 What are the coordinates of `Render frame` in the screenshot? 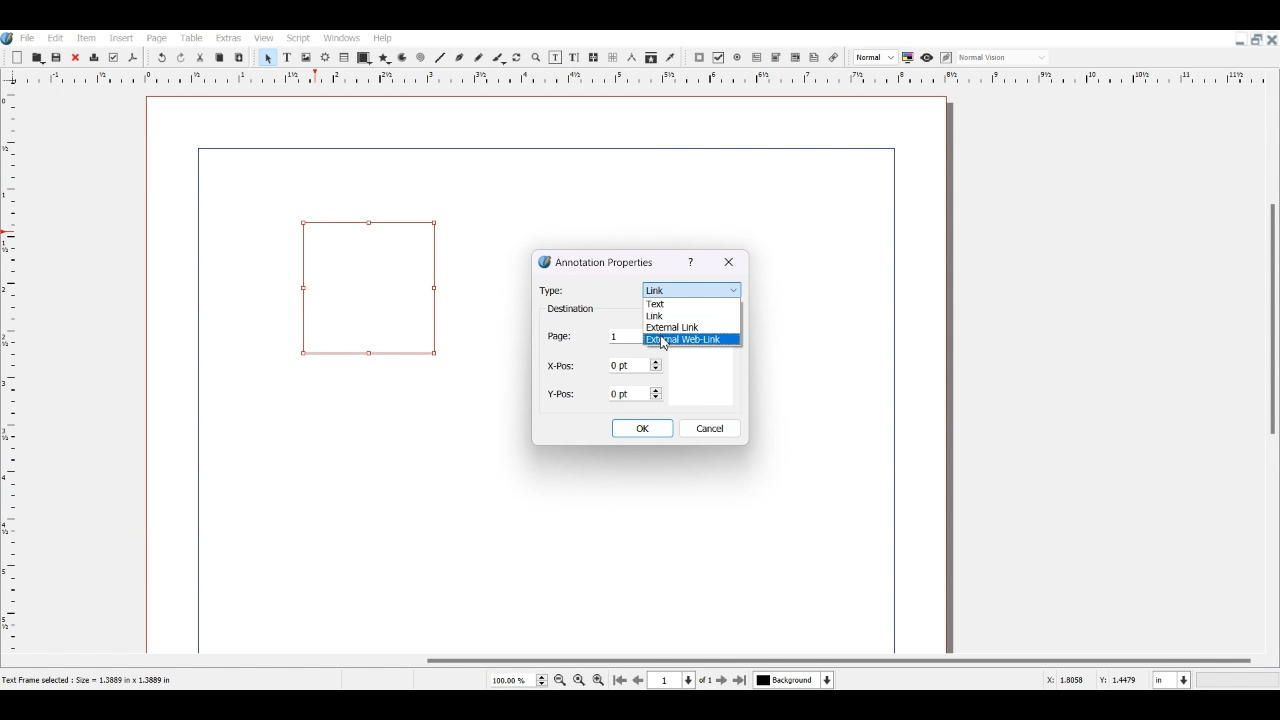 It's located at (326, 57).